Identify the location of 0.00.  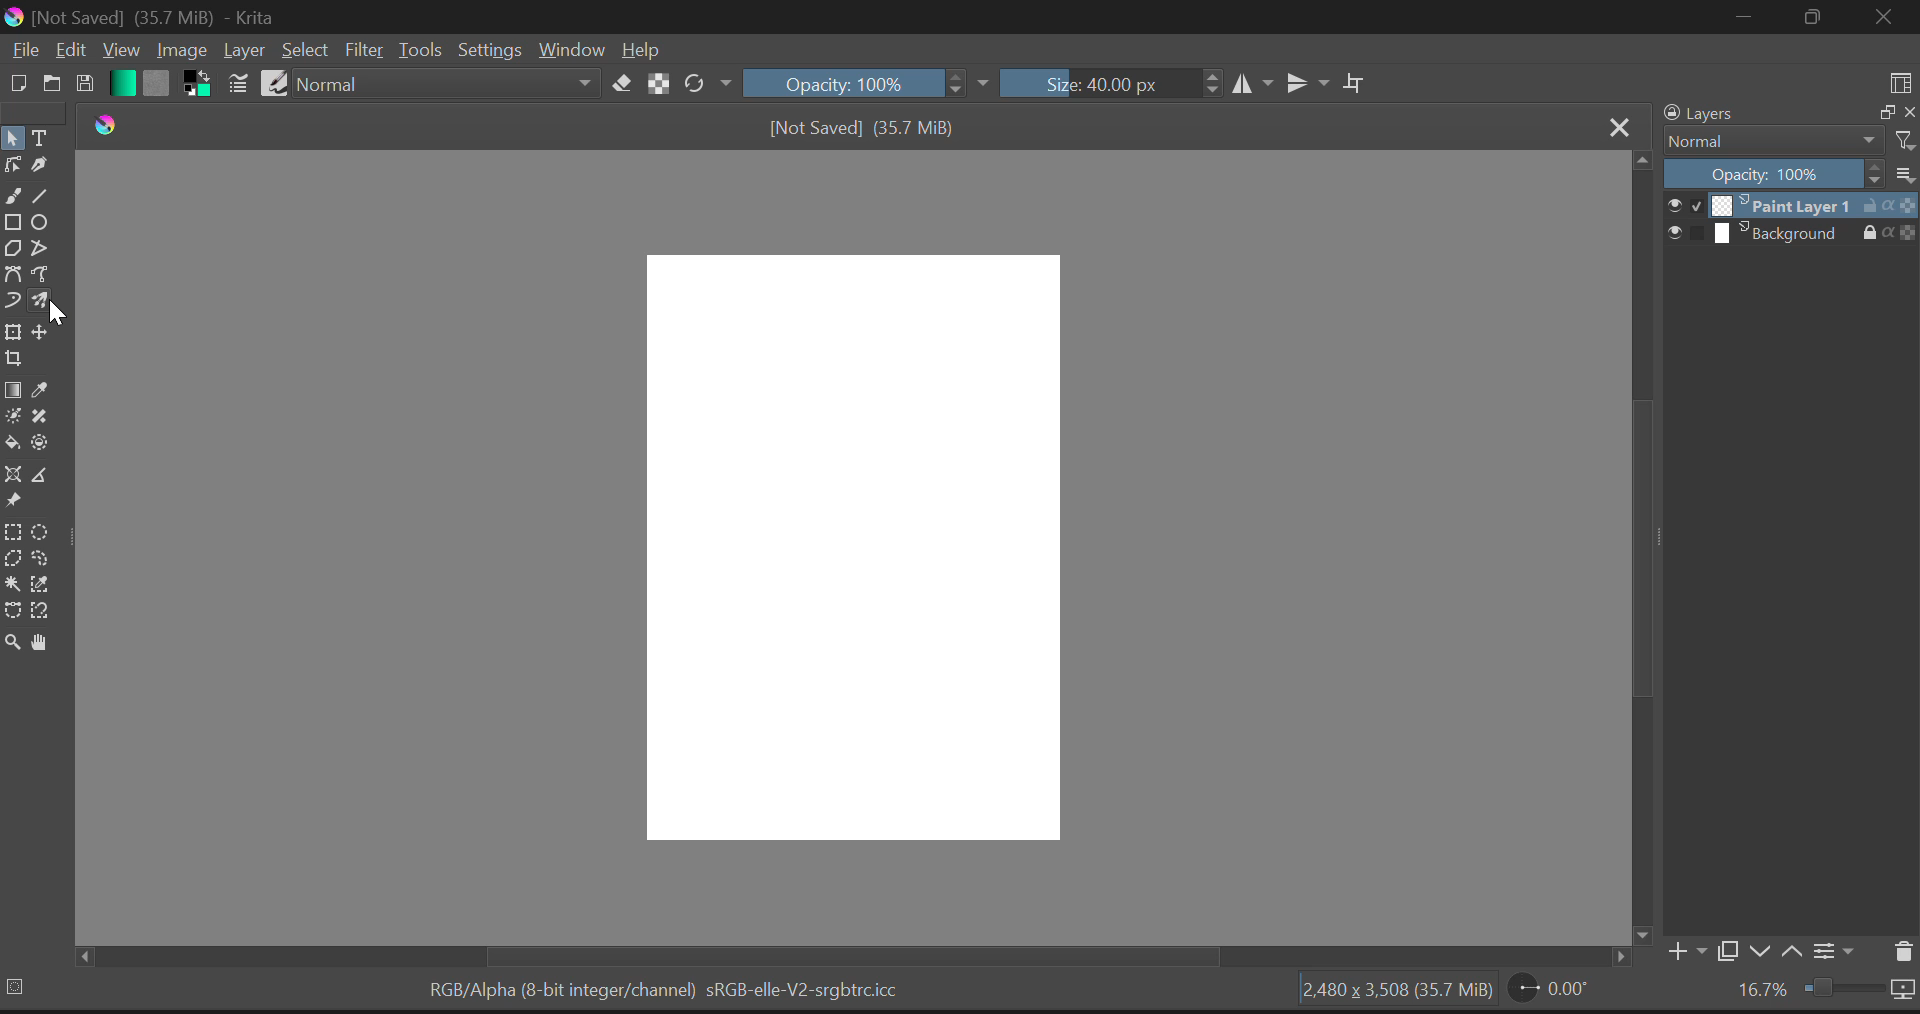
(1556, 988).